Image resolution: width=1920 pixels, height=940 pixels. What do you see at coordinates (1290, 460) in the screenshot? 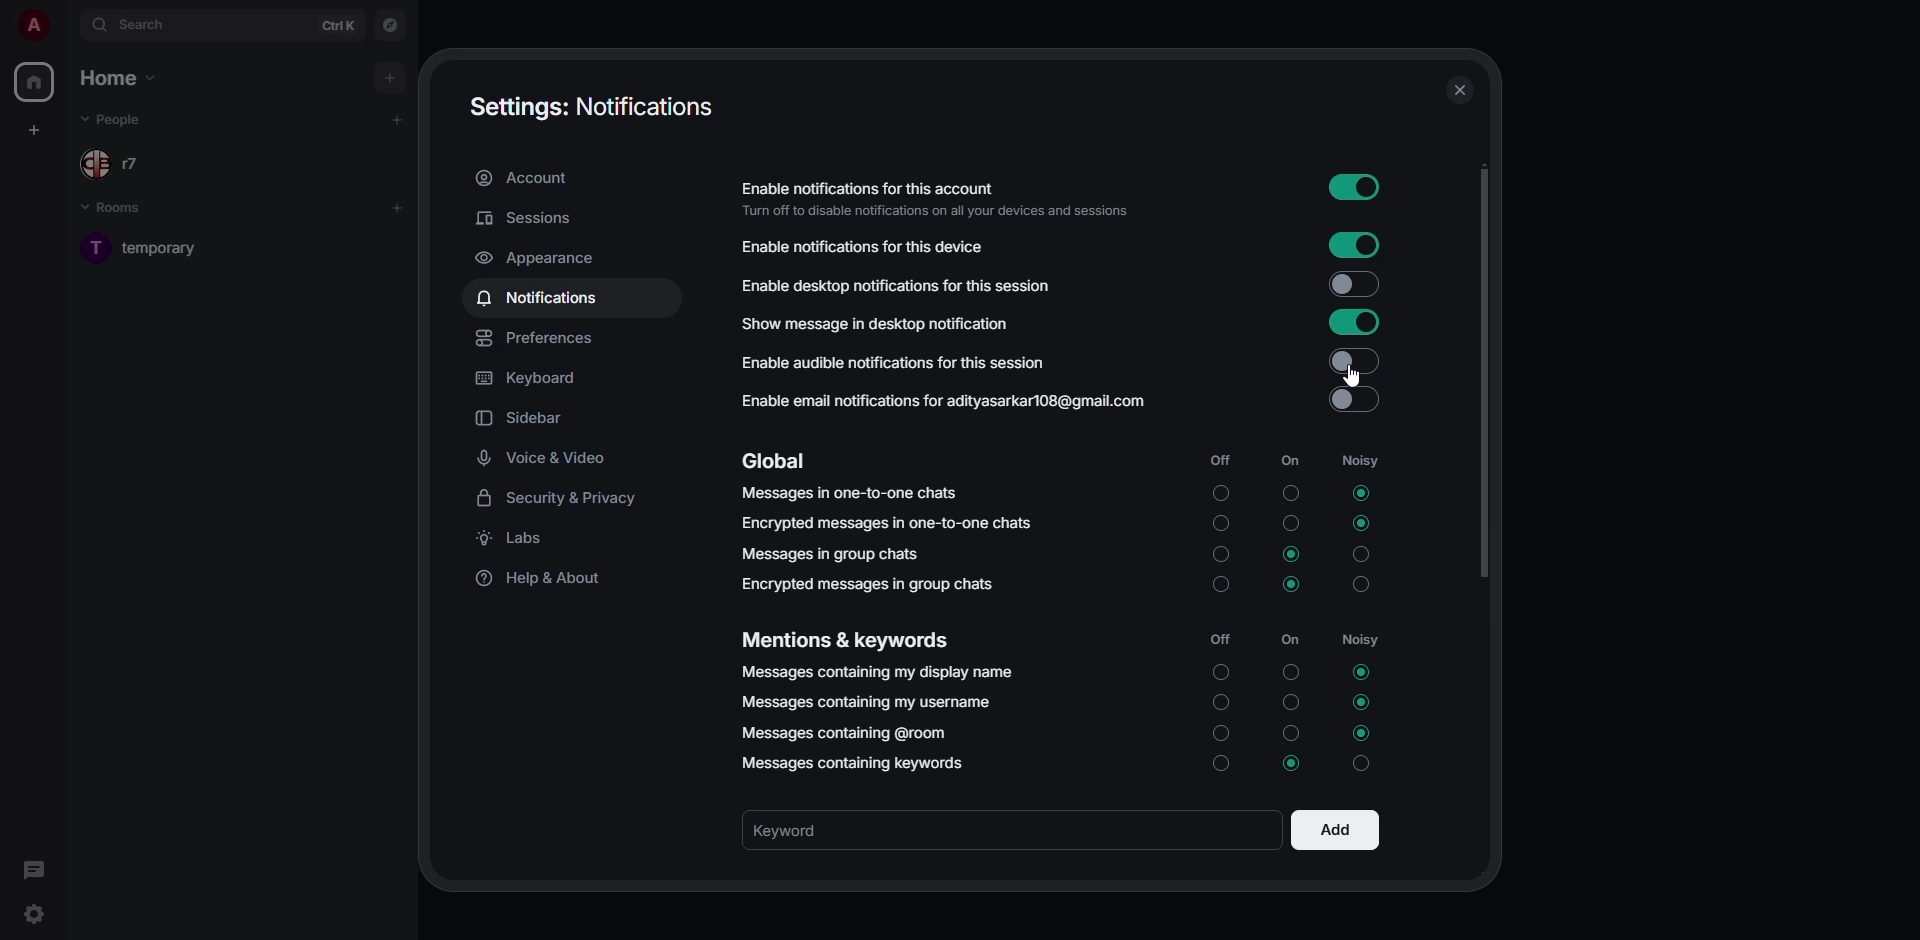
I see `on` at bounding box center [1290, 460].